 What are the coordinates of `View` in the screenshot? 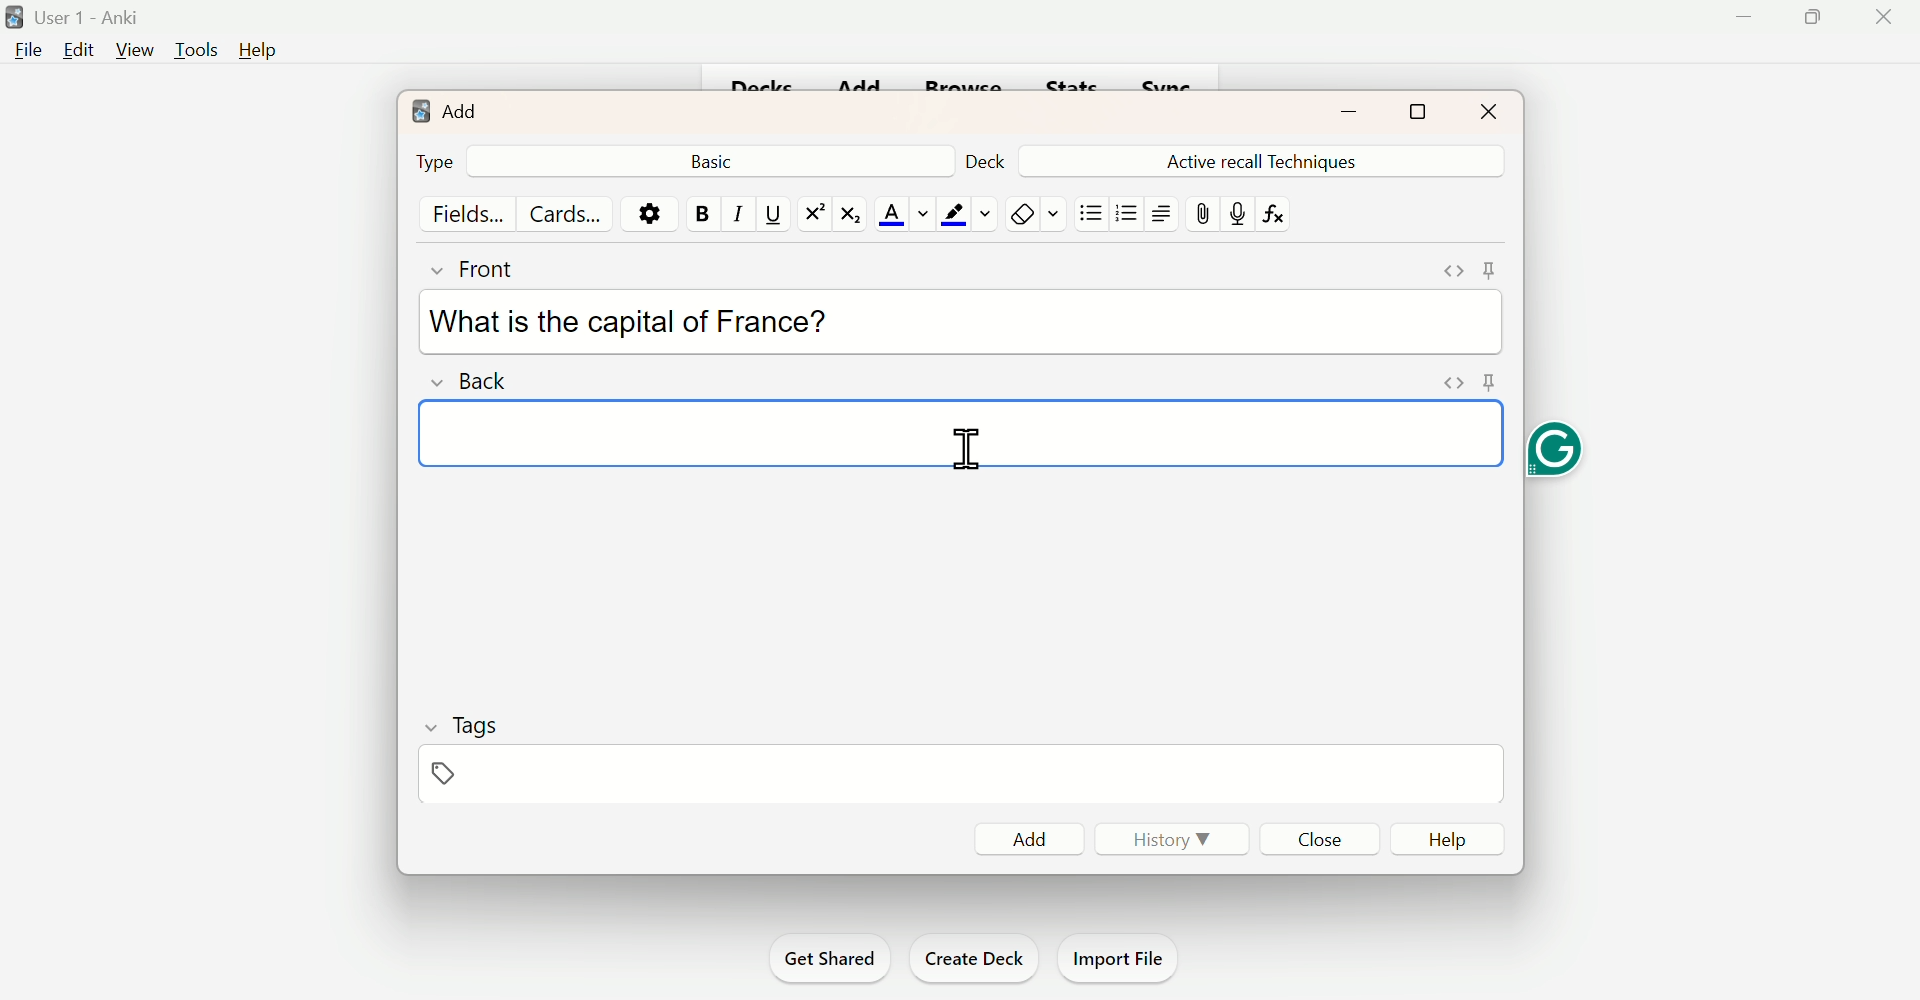 It's located at (130, 51).